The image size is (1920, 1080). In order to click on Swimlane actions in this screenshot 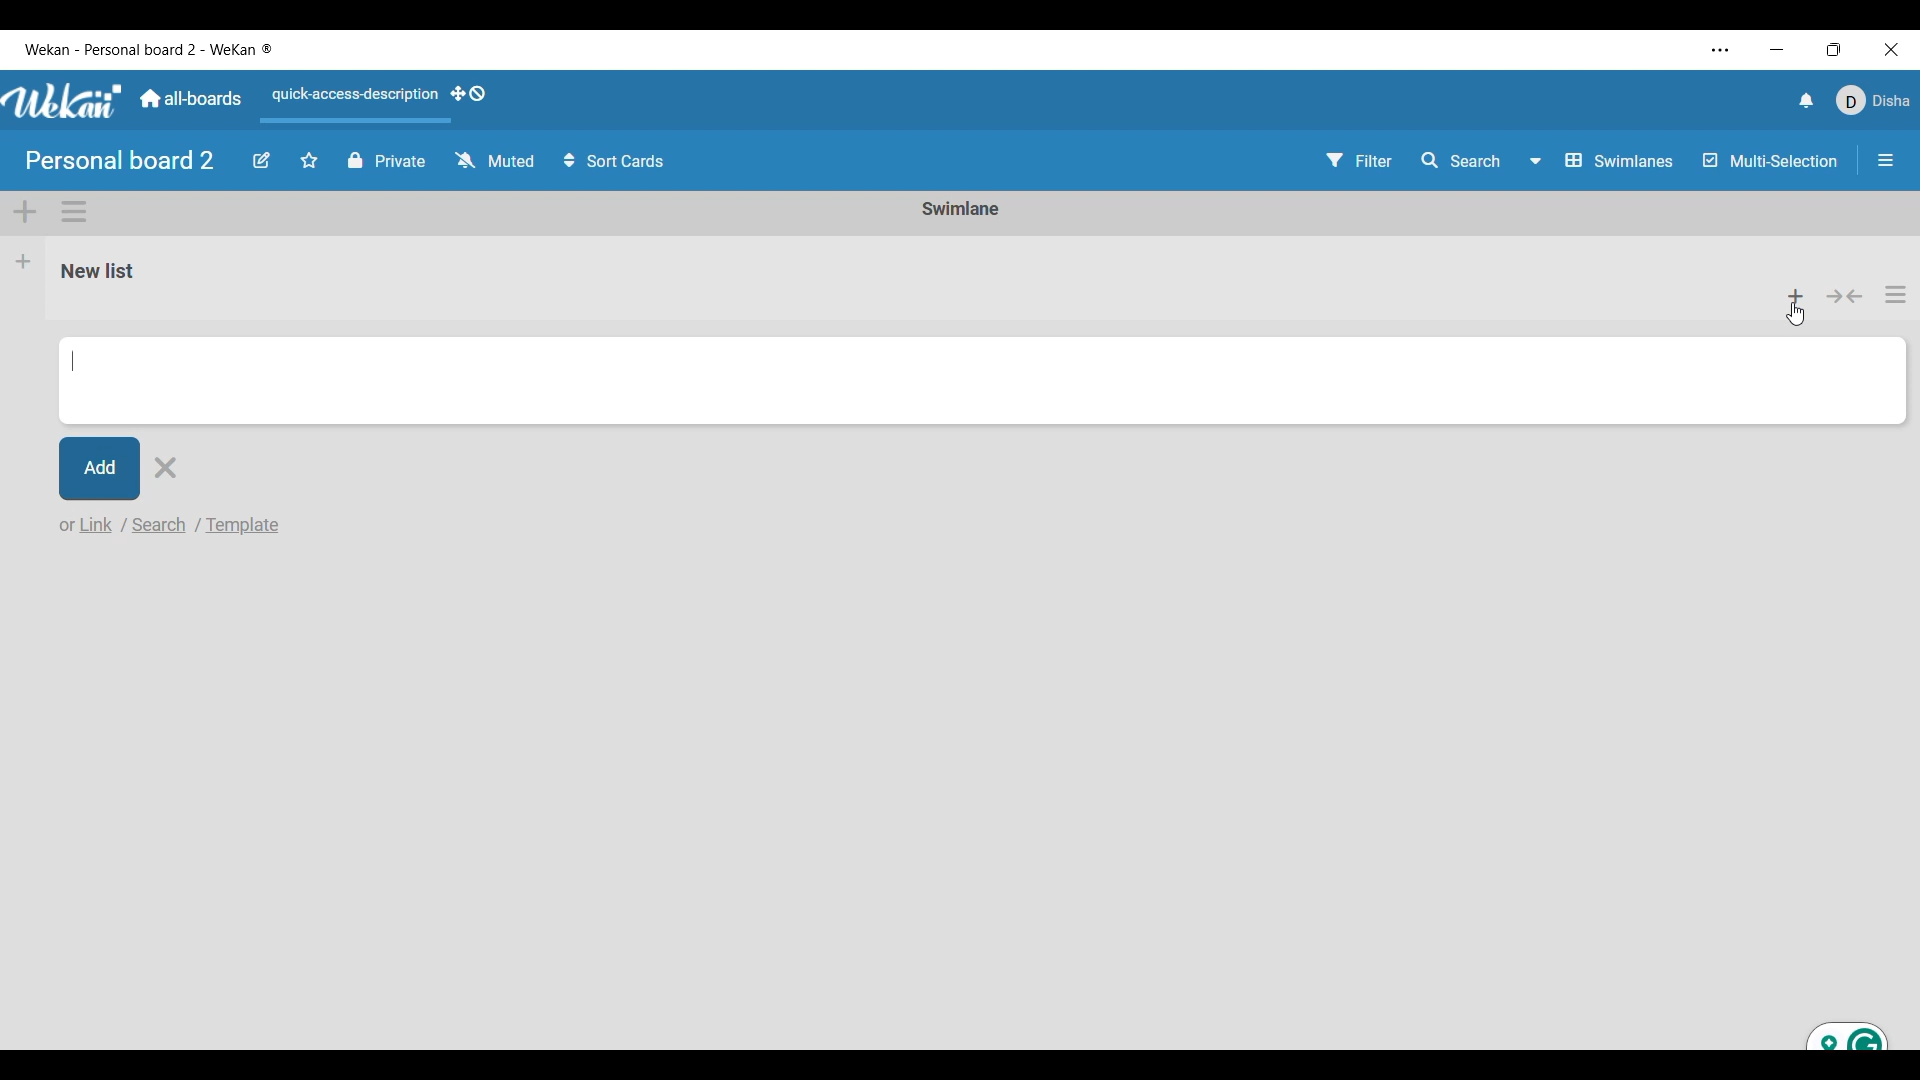, I will do `click(74, 212)`.